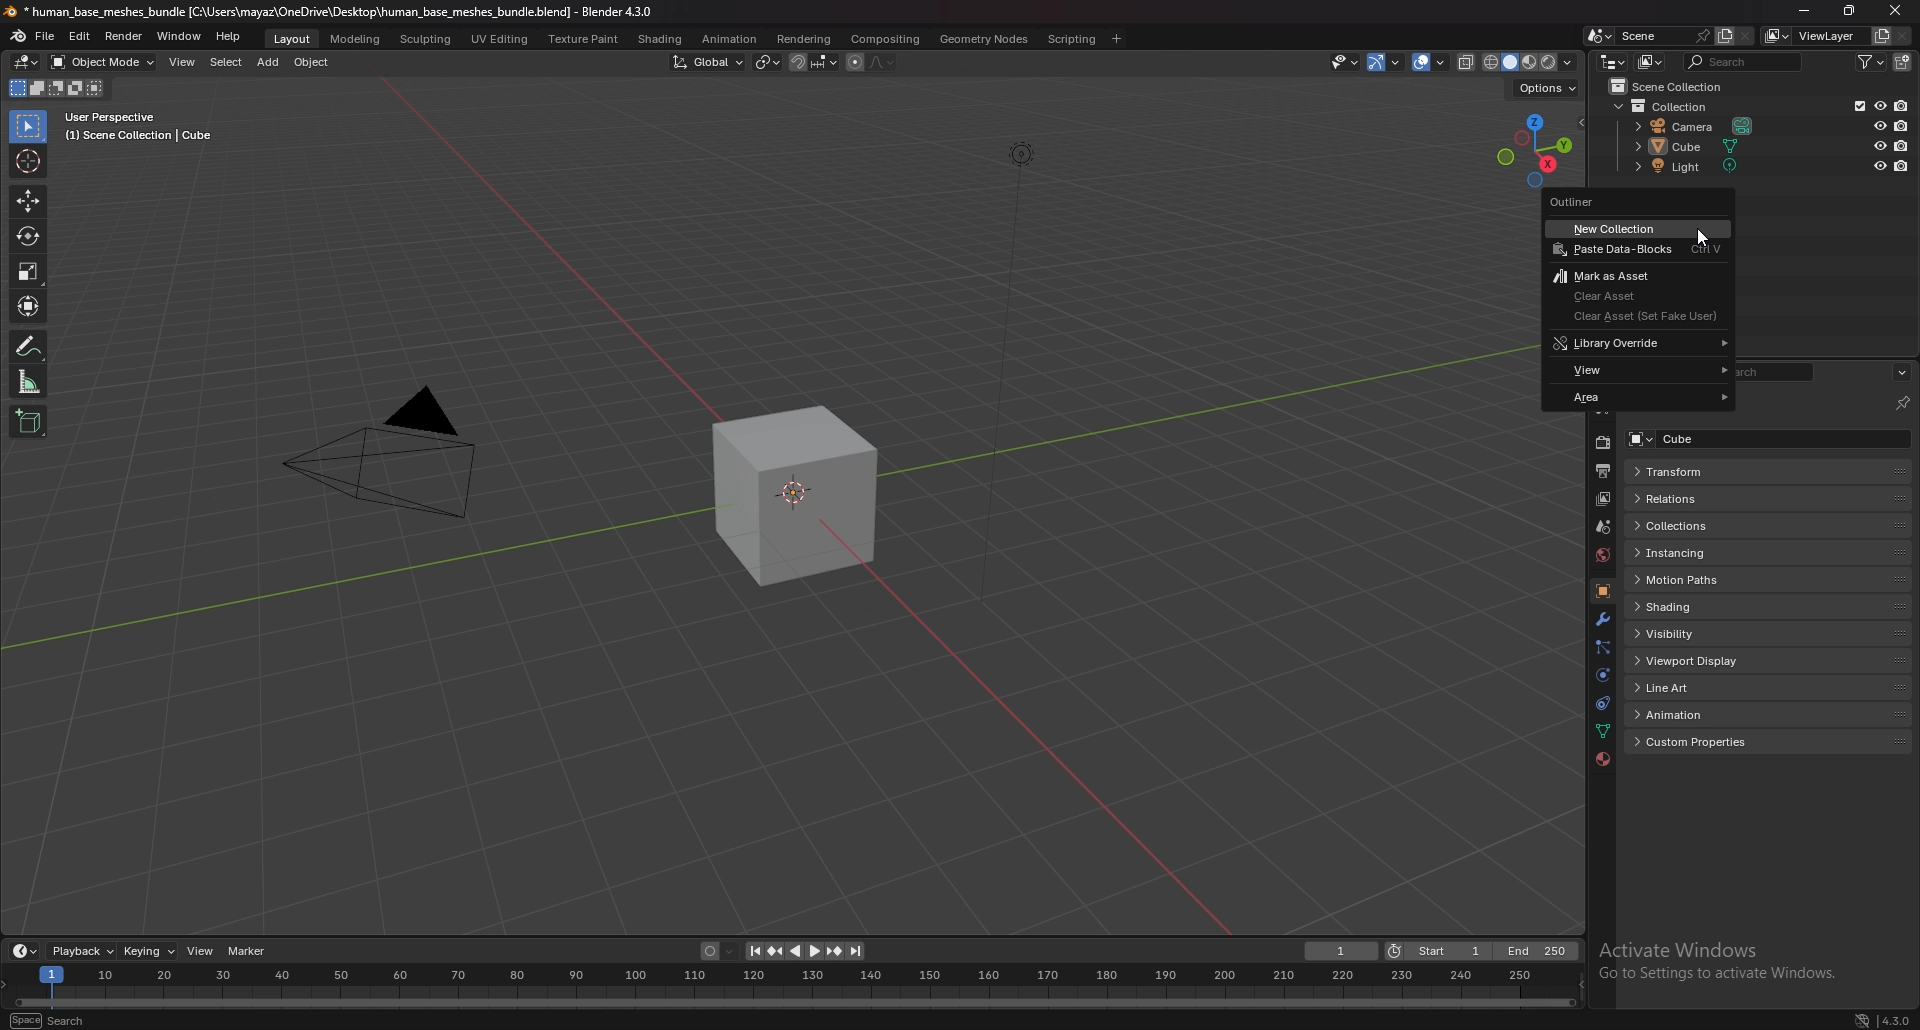 Image resolution: width=1920 pixels, height=1030 pixels. Describe the element at coordinates (1708, 743) in the screenshot. I see `custom properties` at that location.